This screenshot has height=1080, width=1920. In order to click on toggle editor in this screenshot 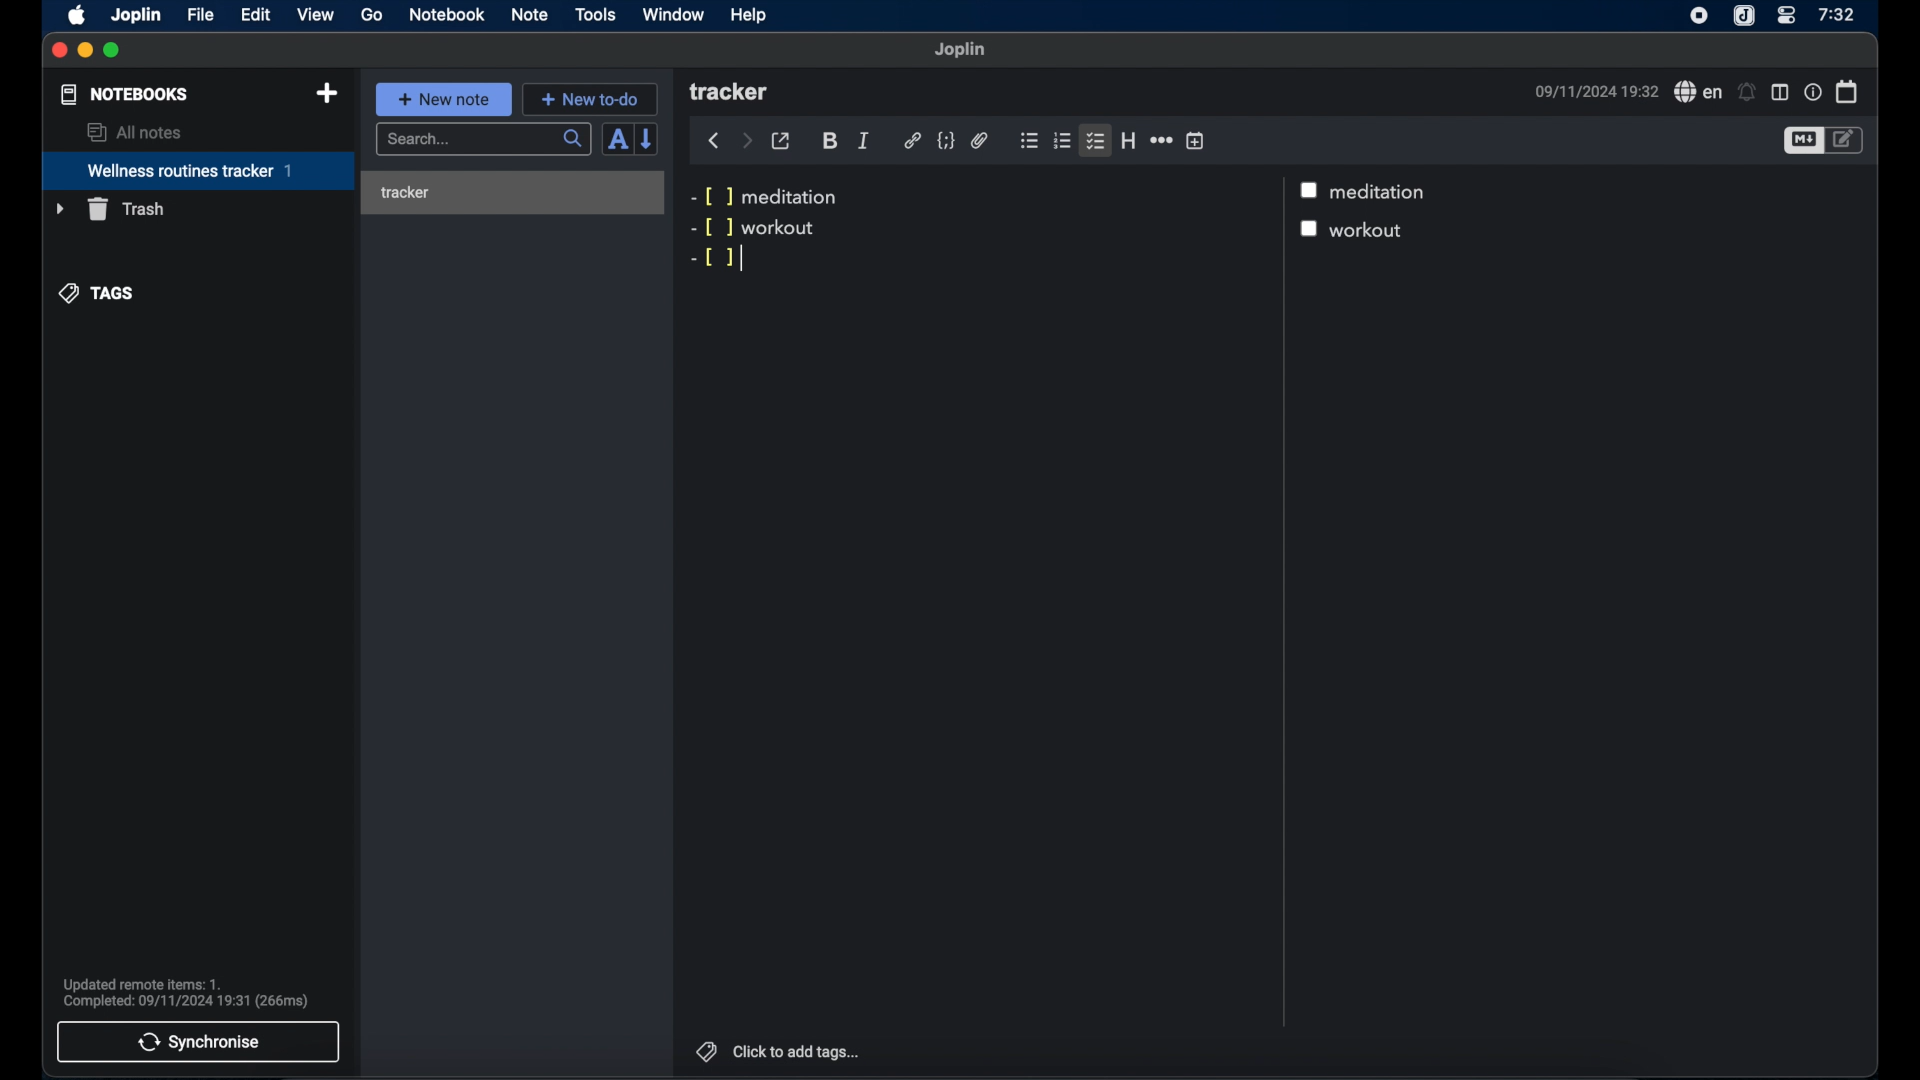, I will do `click(1802, 140)`.